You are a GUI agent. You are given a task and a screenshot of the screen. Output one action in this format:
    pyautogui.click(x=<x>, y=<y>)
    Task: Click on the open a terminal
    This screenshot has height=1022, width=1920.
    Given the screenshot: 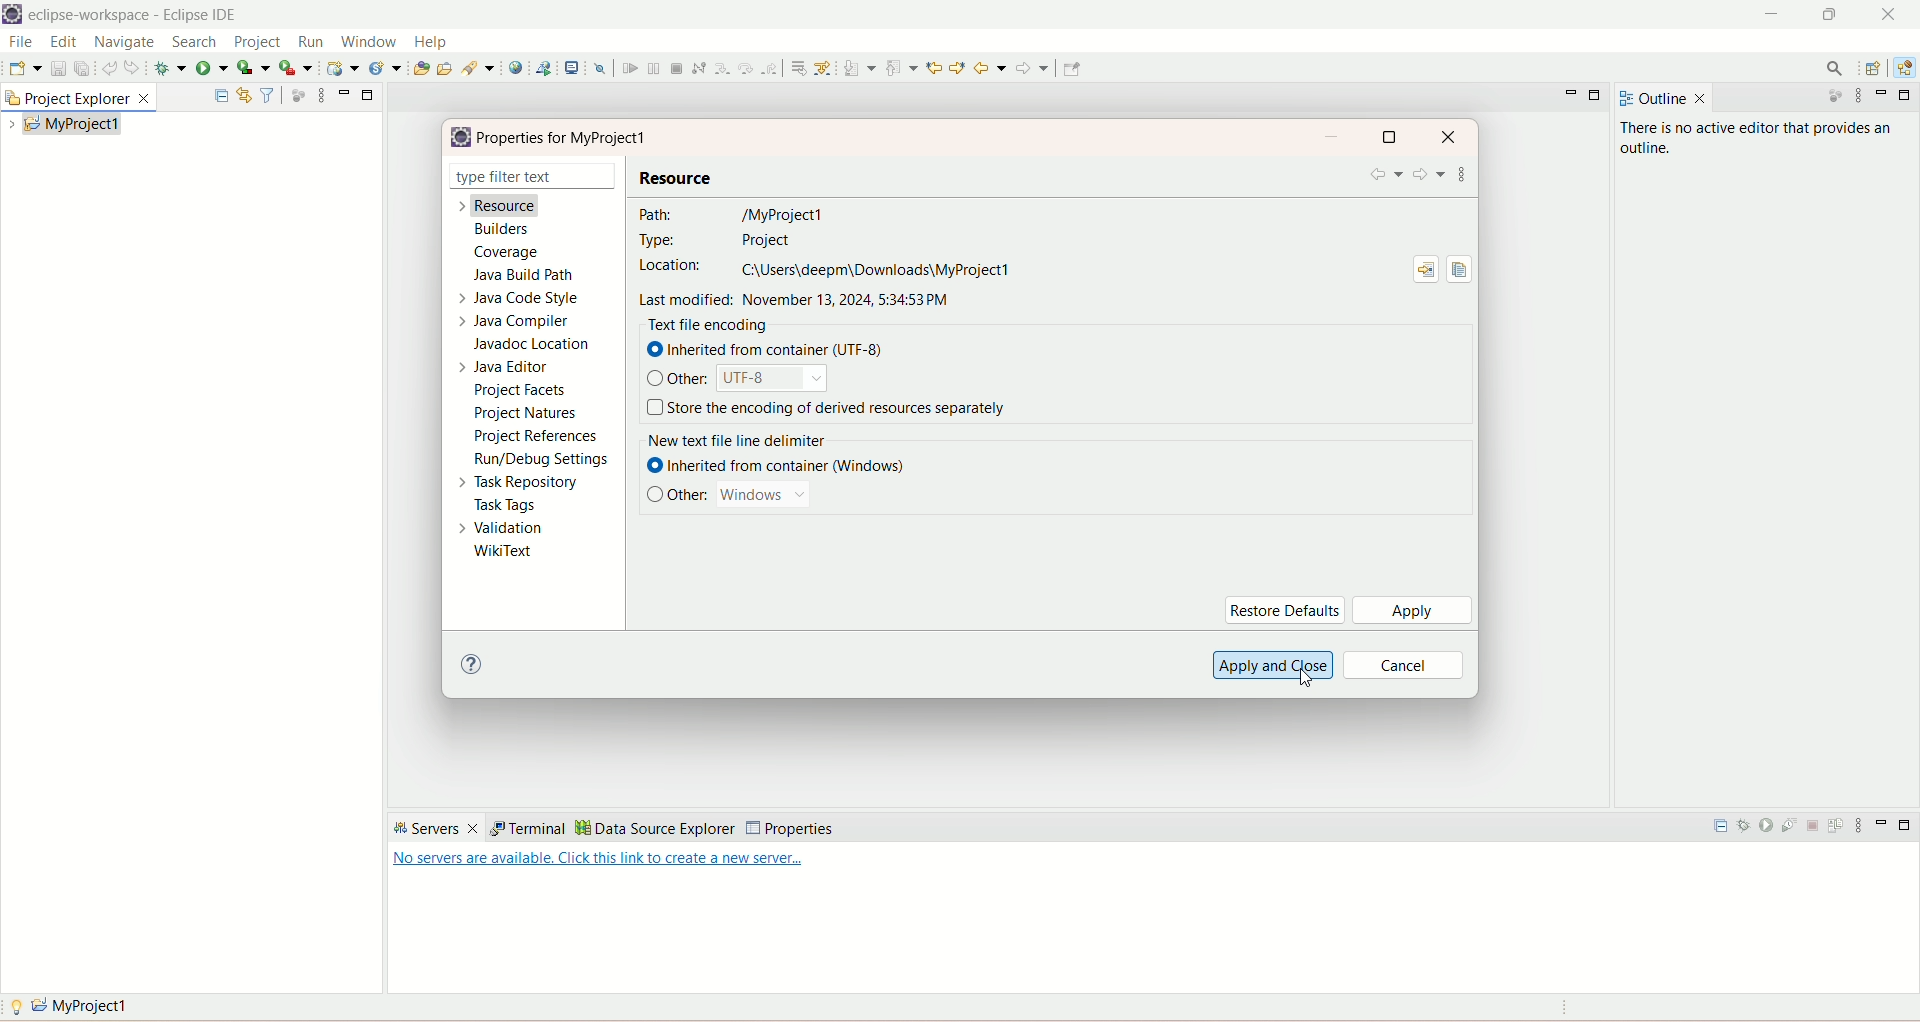 What is the action you would take?
    pyautogui.click(x=573, y=67)
    